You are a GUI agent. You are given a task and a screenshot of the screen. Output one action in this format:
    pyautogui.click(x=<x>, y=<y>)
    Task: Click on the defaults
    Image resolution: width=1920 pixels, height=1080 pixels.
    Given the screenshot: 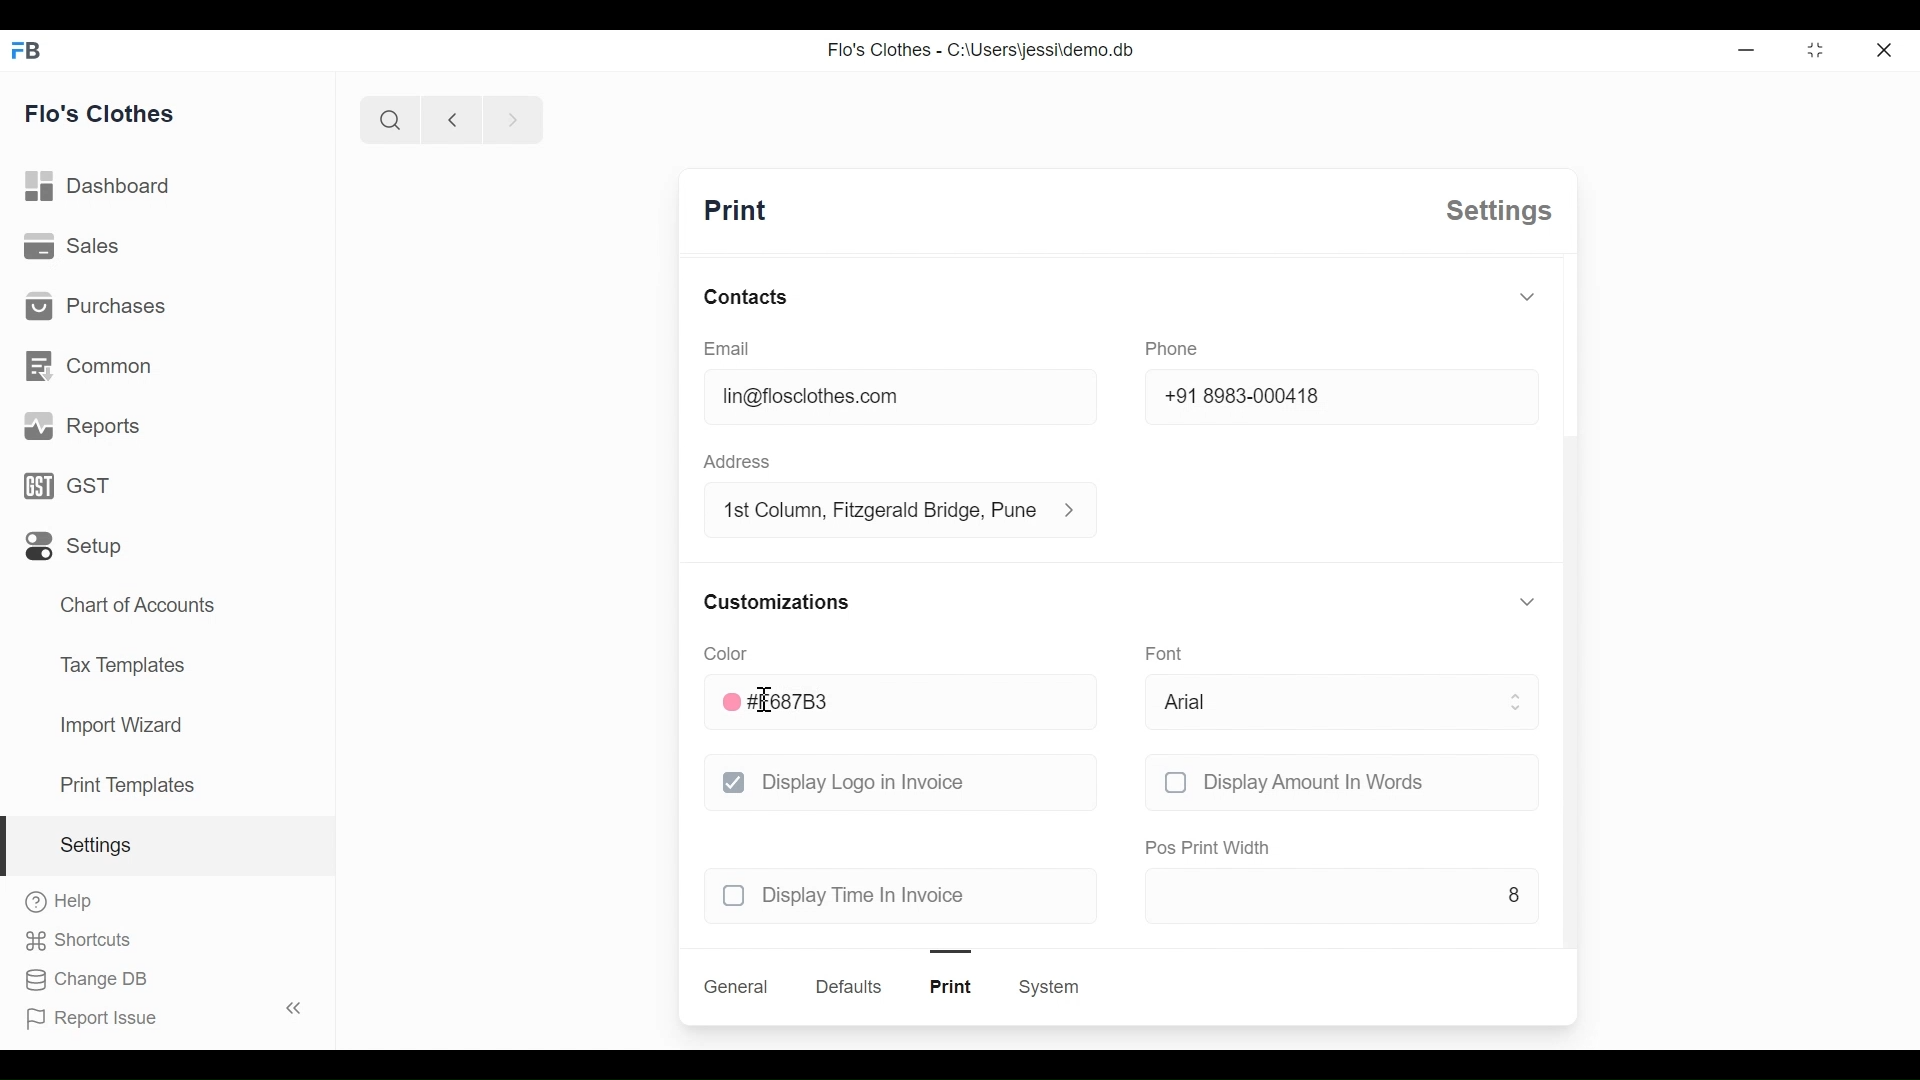 What is the action you would take?
    pyautogui.click(x=851, y=987)
    